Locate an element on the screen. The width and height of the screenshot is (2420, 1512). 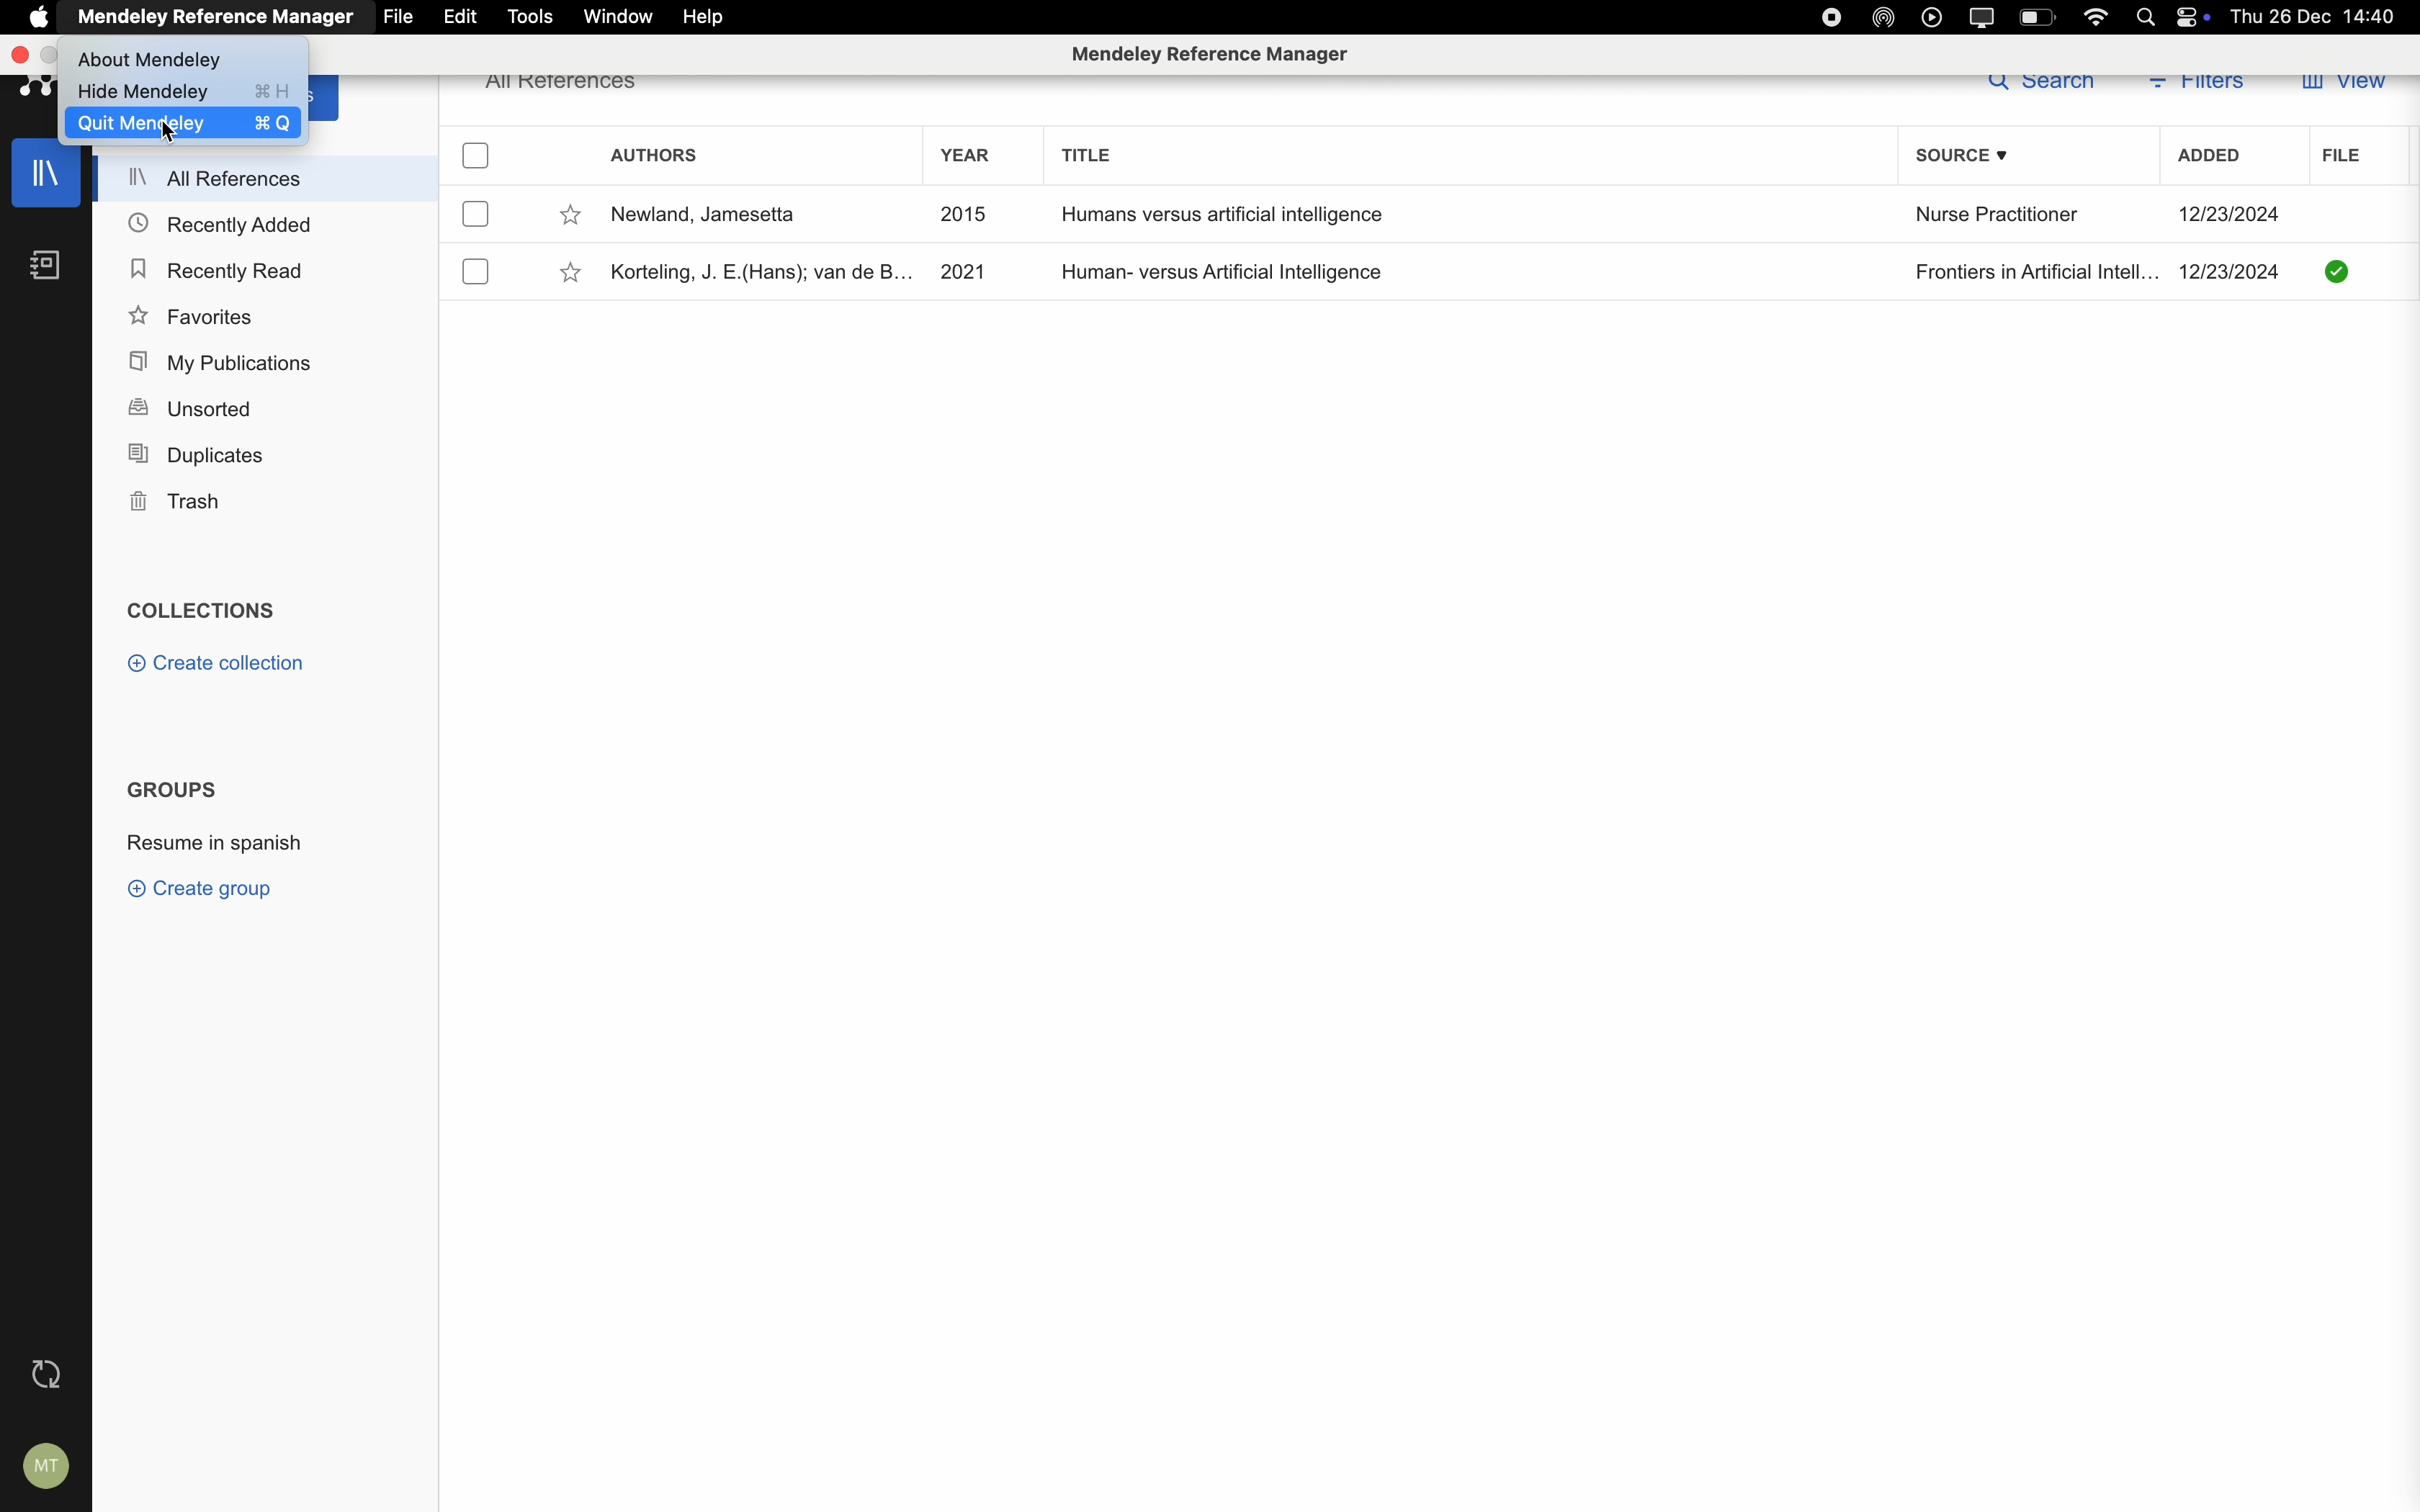
Apple icon is located at coordinates (32, 17).